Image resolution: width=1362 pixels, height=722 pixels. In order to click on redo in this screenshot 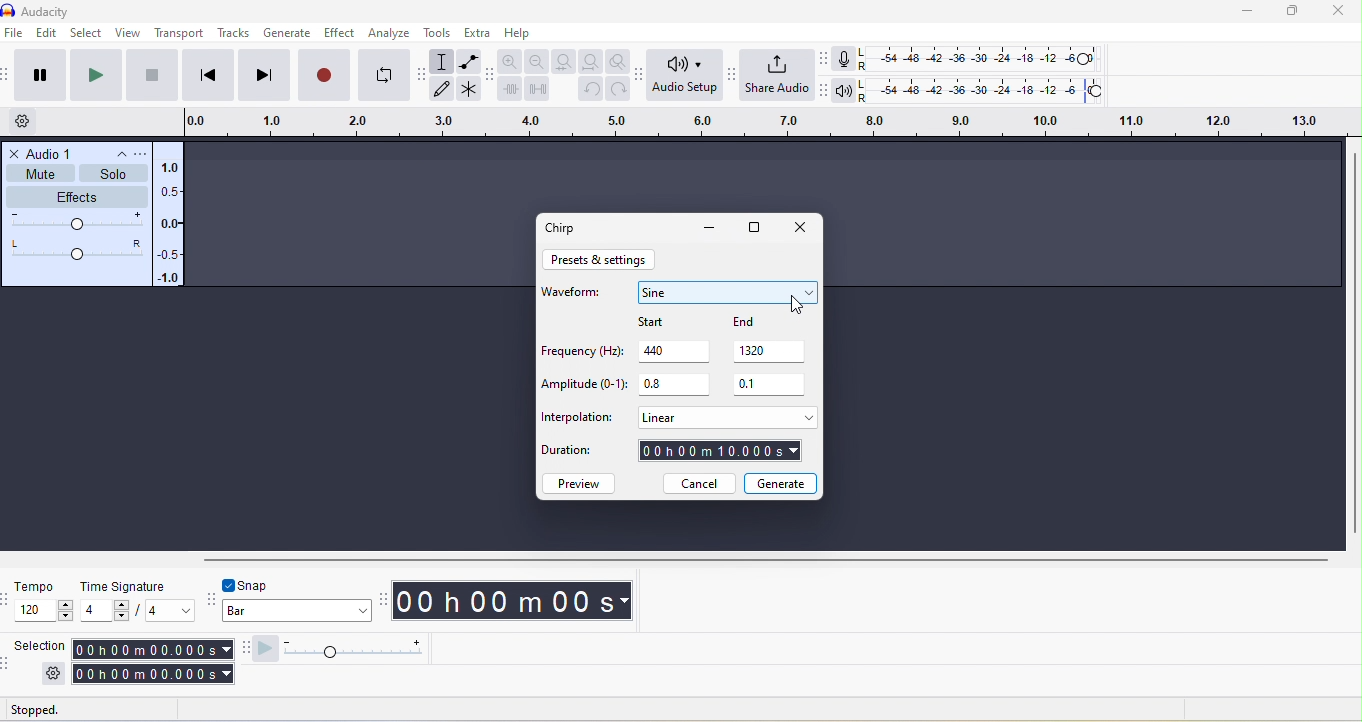, I will do `click(619, 89)`.